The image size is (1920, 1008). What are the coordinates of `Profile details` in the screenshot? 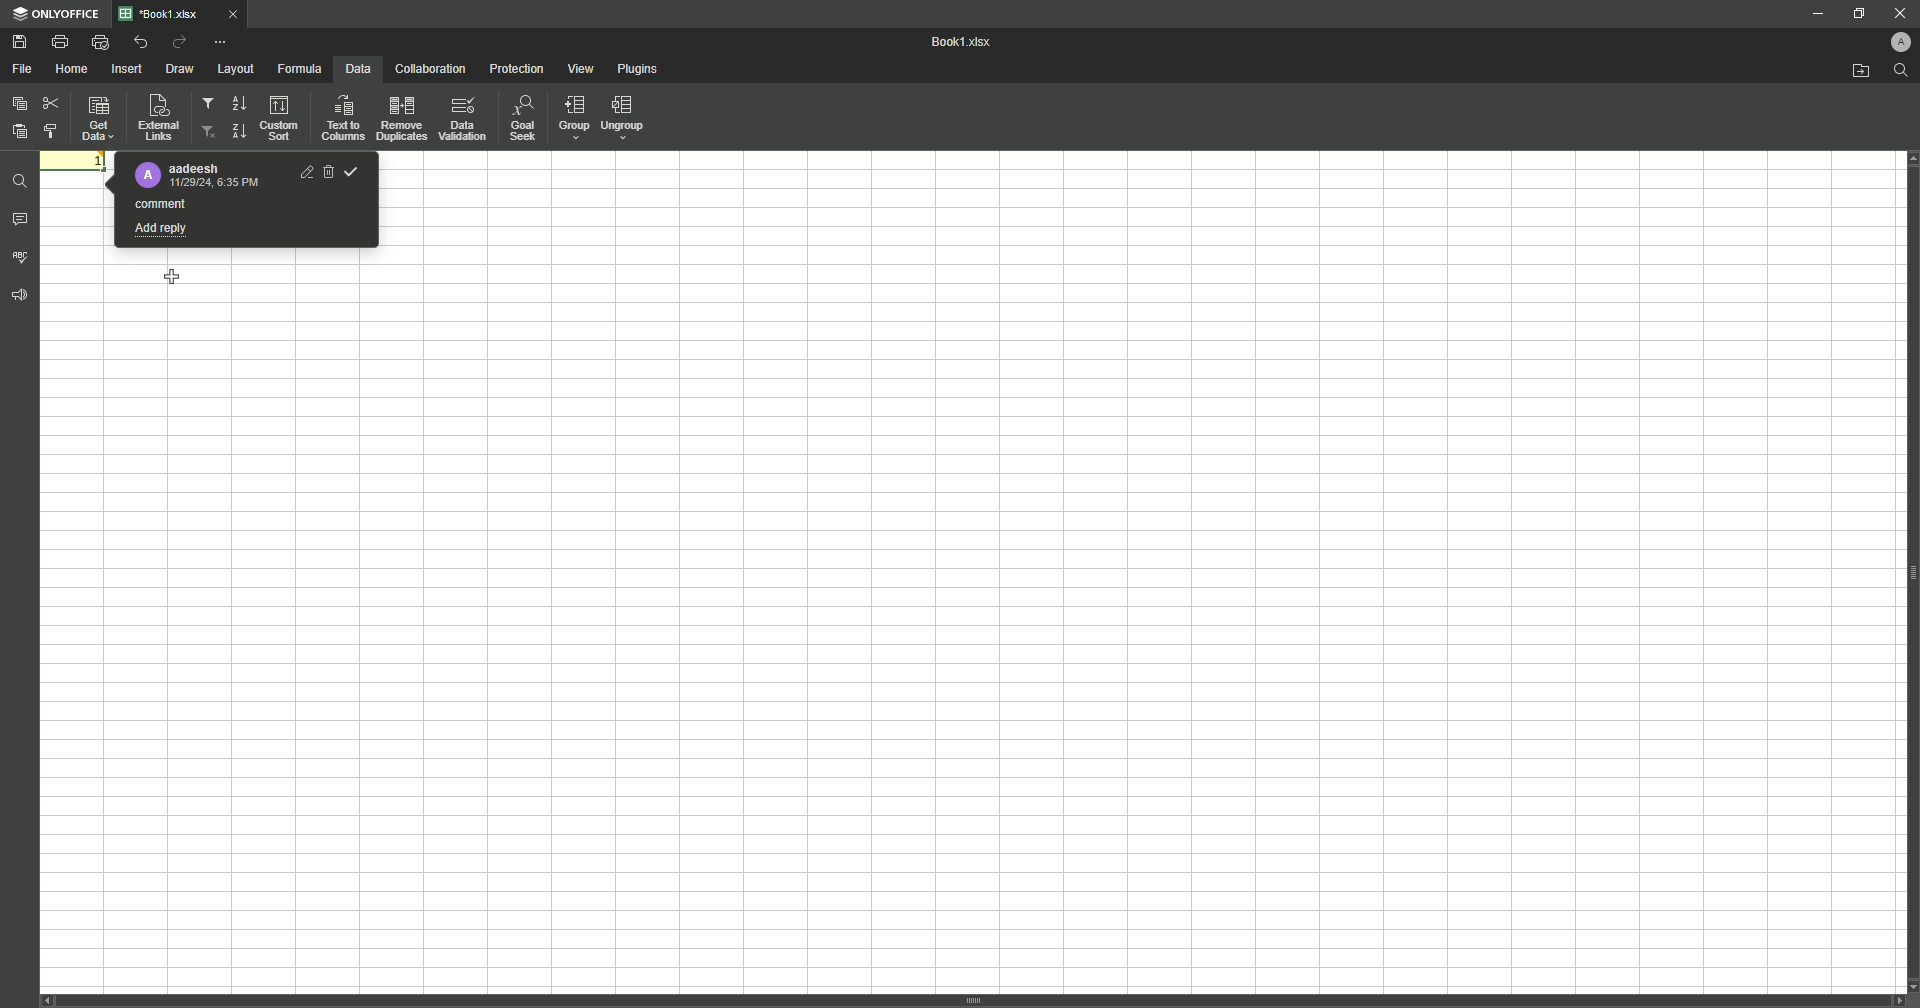 It's located at (200, 176).